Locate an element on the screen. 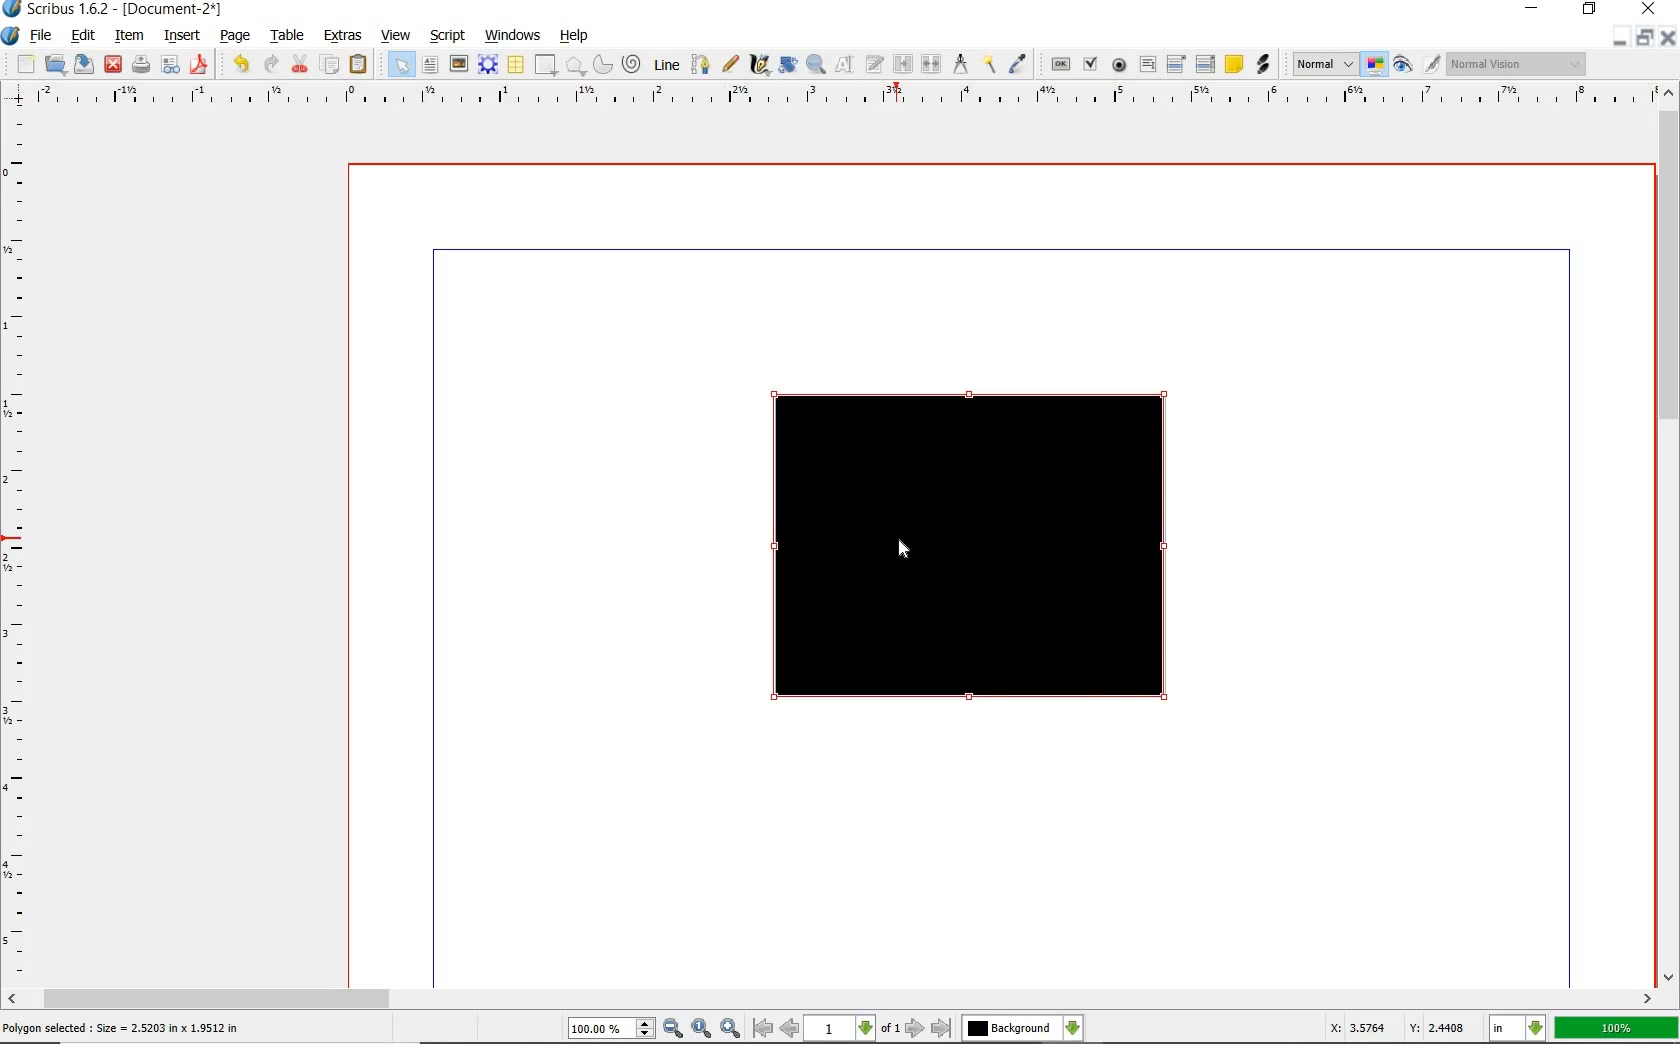 The width and height of the screenshot is (1680, 1044). measurement is located at coordinates (963, 66).